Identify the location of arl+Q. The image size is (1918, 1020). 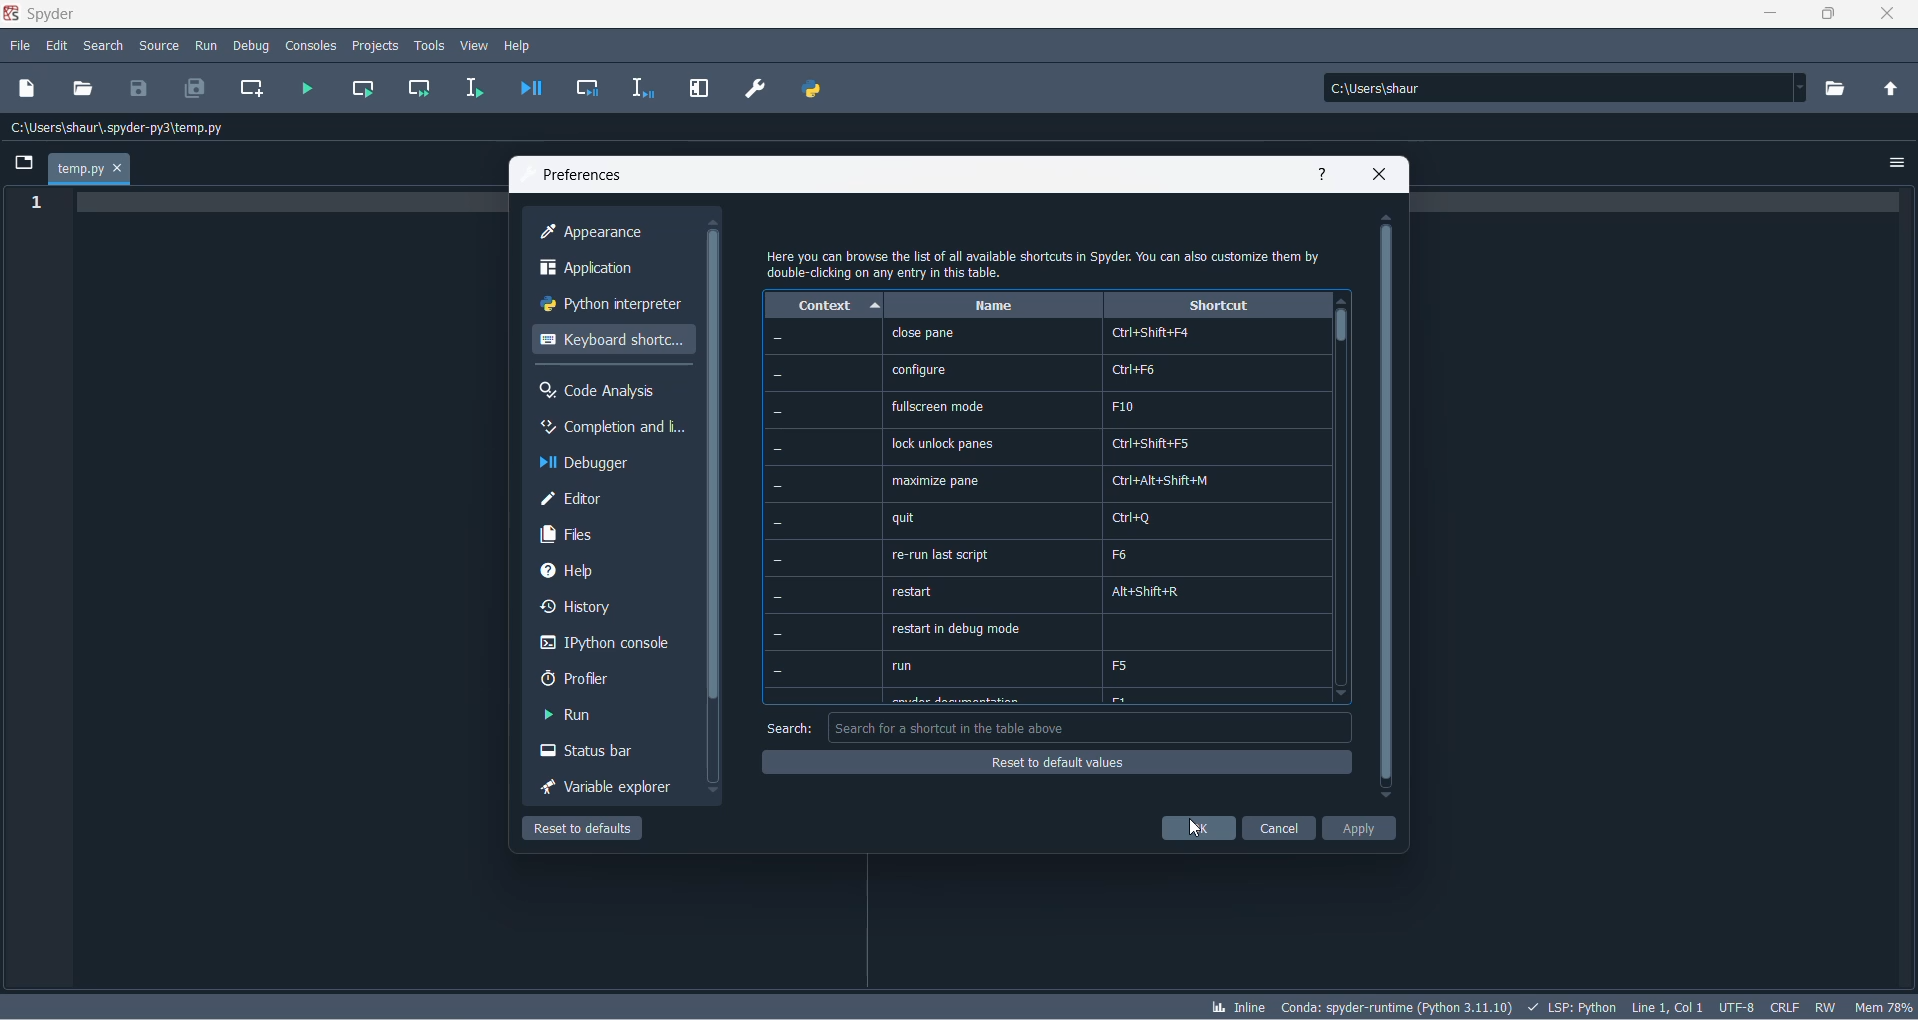
(1136, 518).